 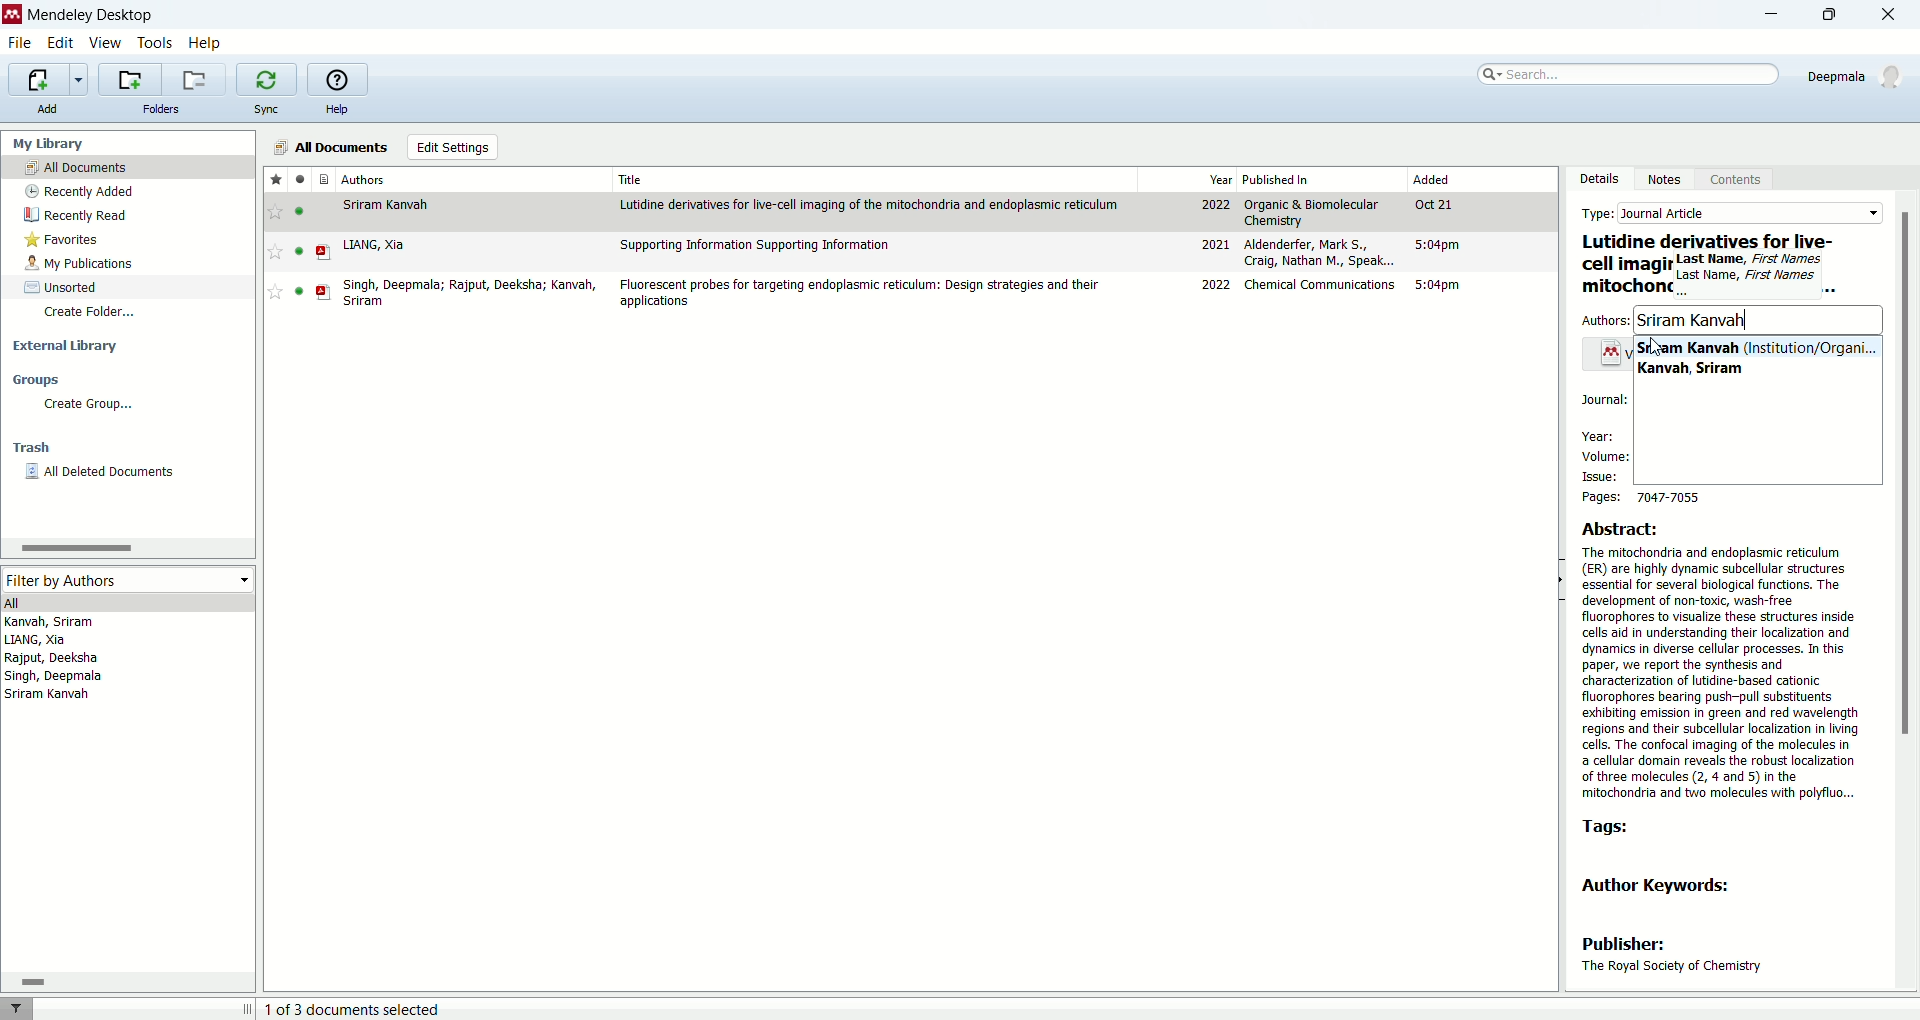 What do you see at coordinates (1315, 212) in the screenshot?
I see `Organic & Biomolecular Chemistry` at bounding box center [1315, 212].